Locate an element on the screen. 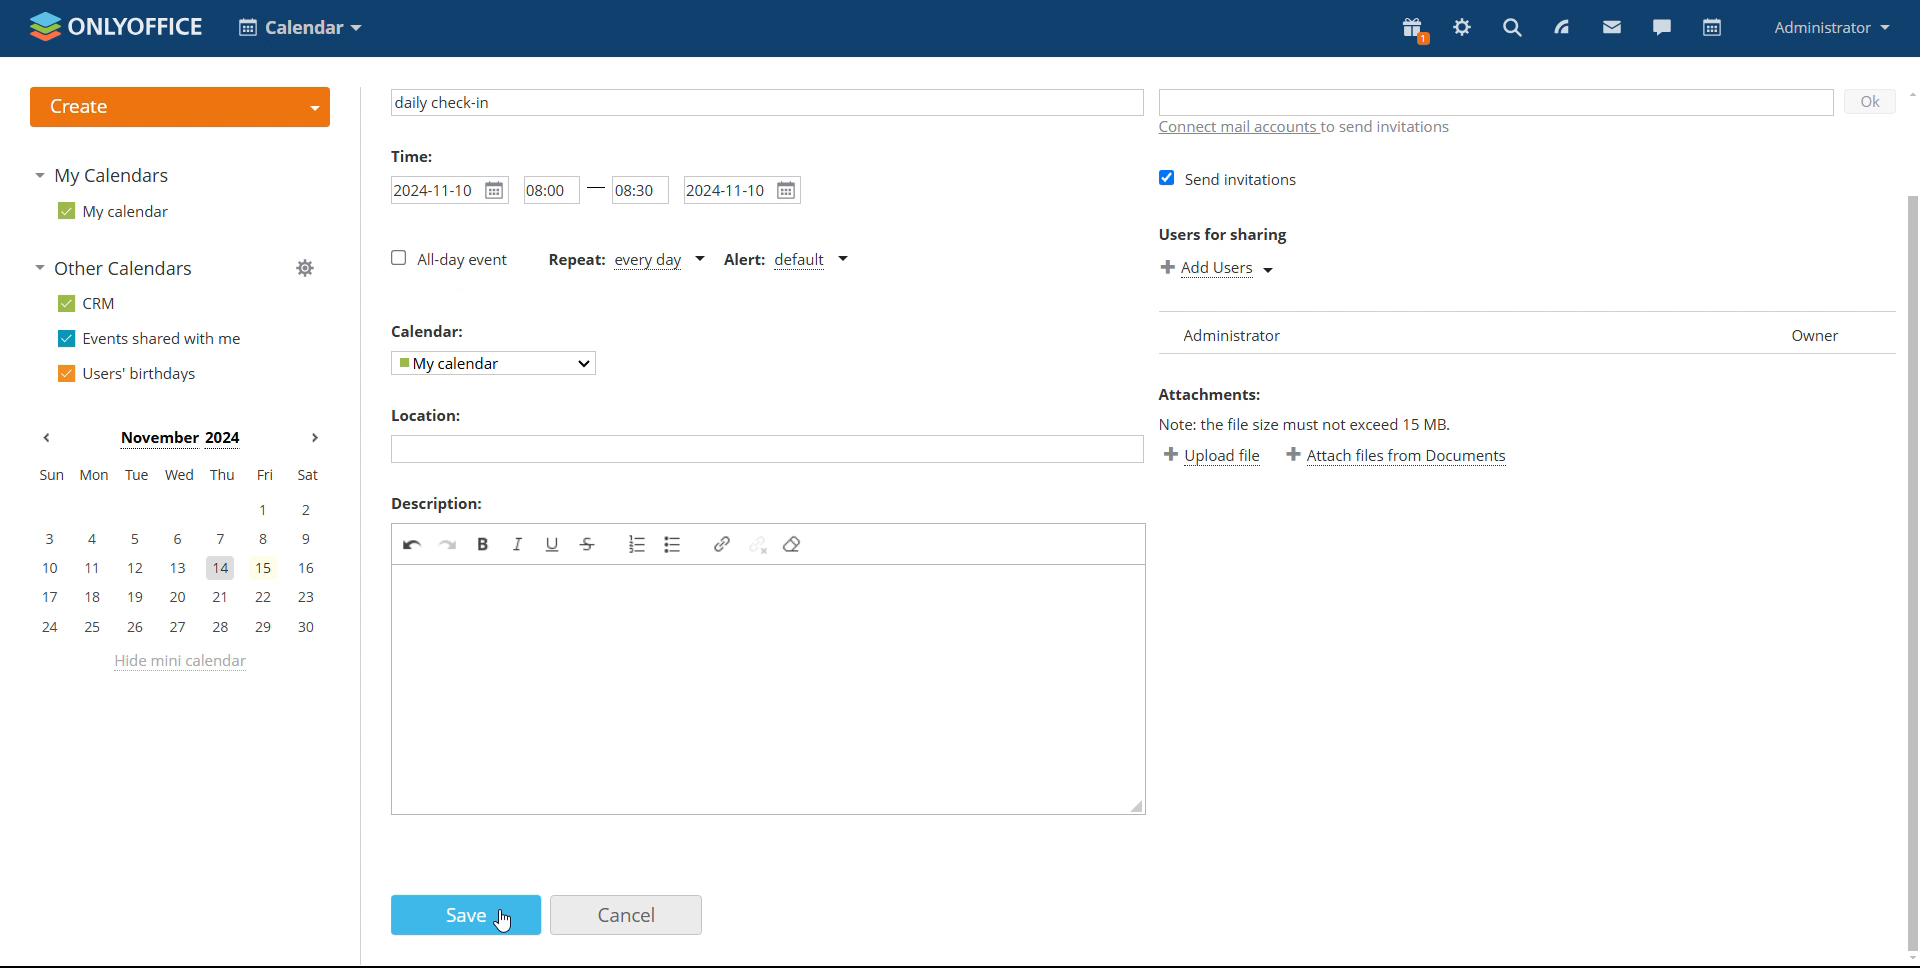 Image resolution: width=1920 pixels, height=968 pixels. scroll up is located at coordinates (1908, 93).